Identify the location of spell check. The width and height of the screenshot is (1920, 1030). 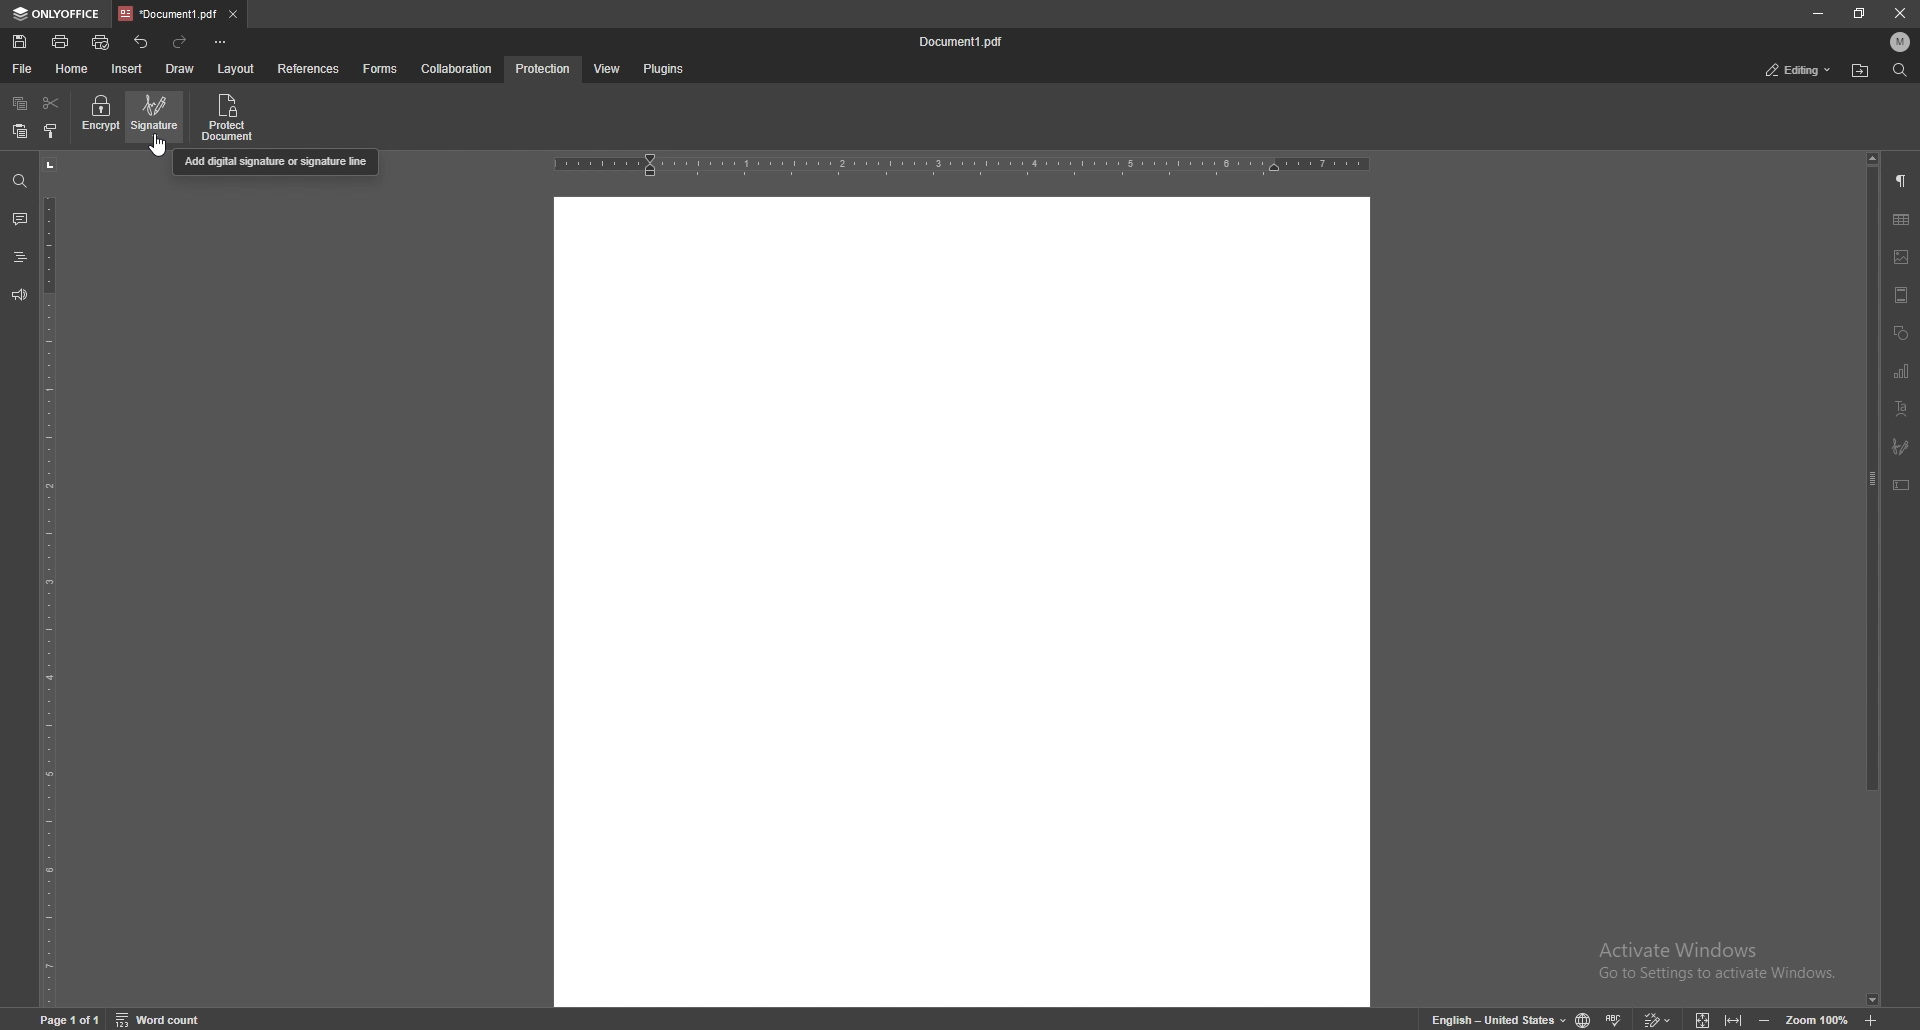
(1616, 1015).